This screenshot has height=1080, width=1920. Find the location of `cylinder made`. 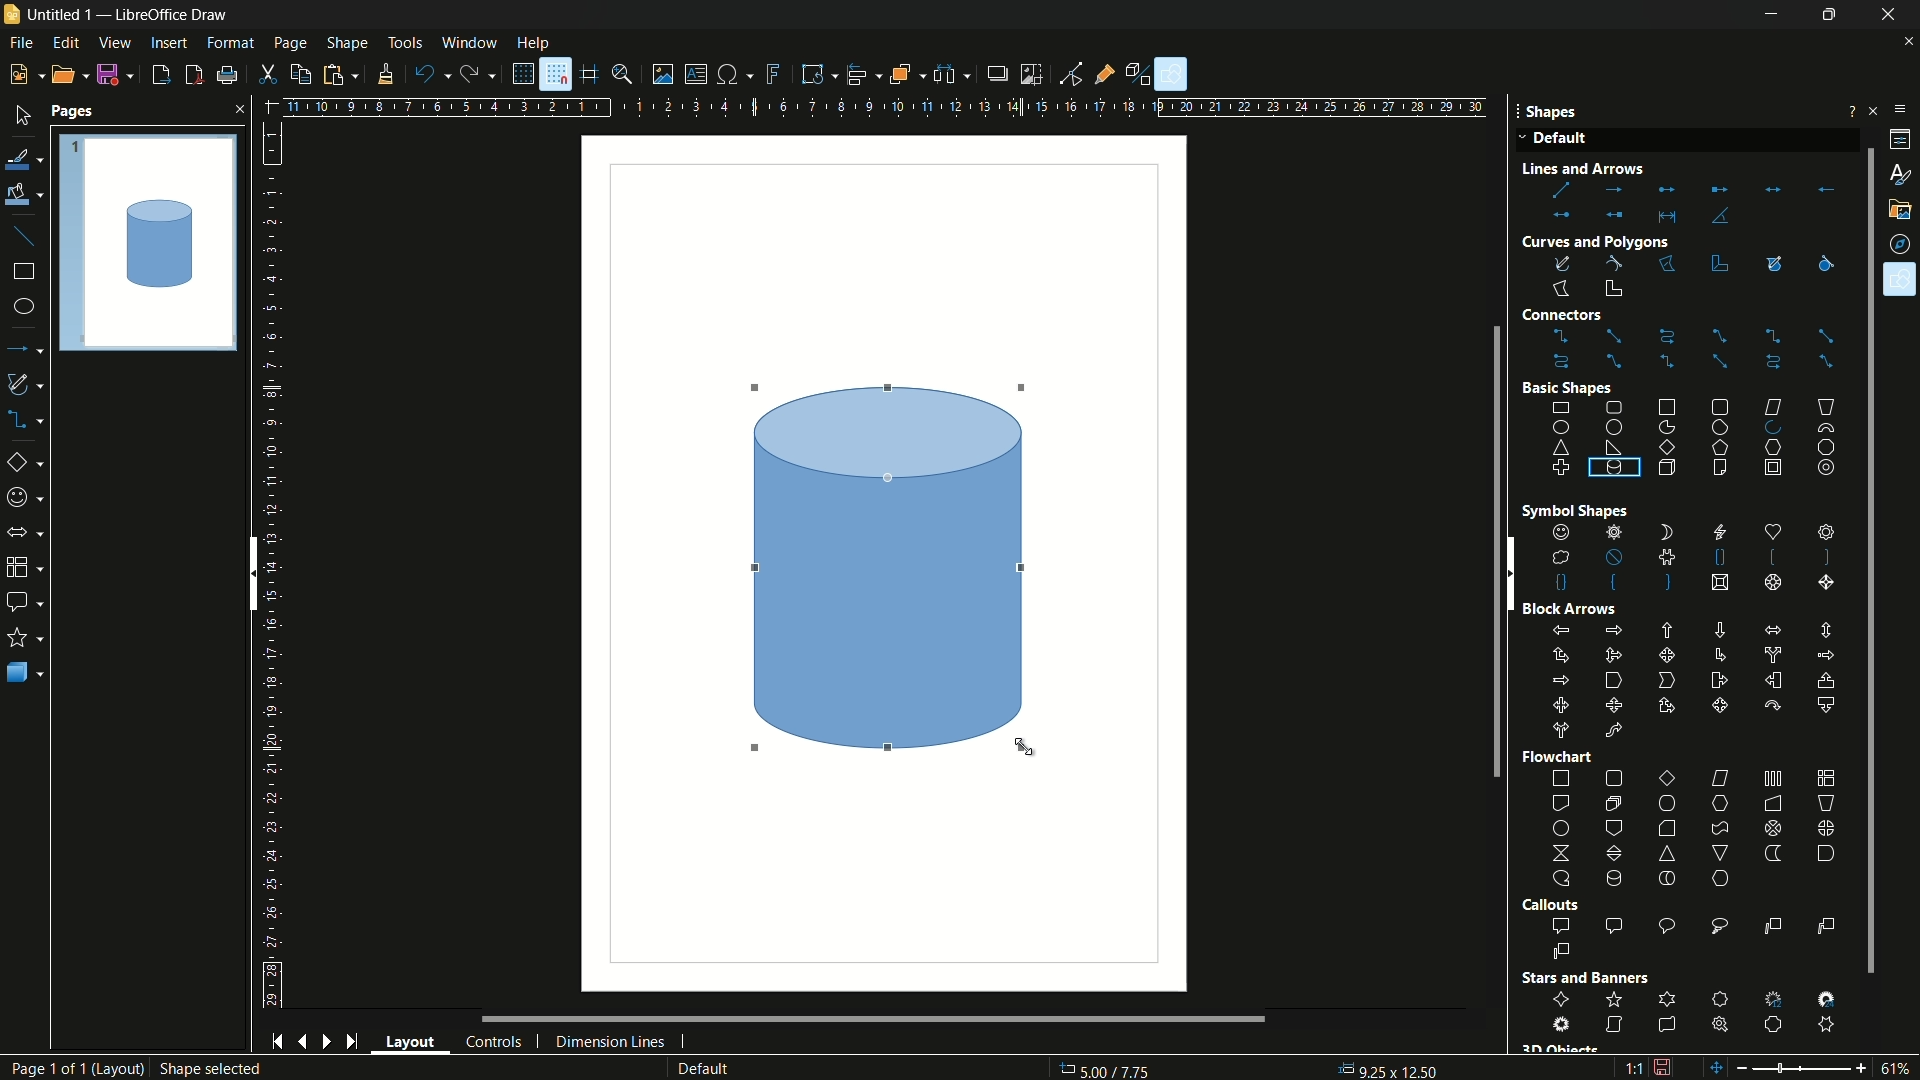

cylinder made is located at coordinates (889, 568).